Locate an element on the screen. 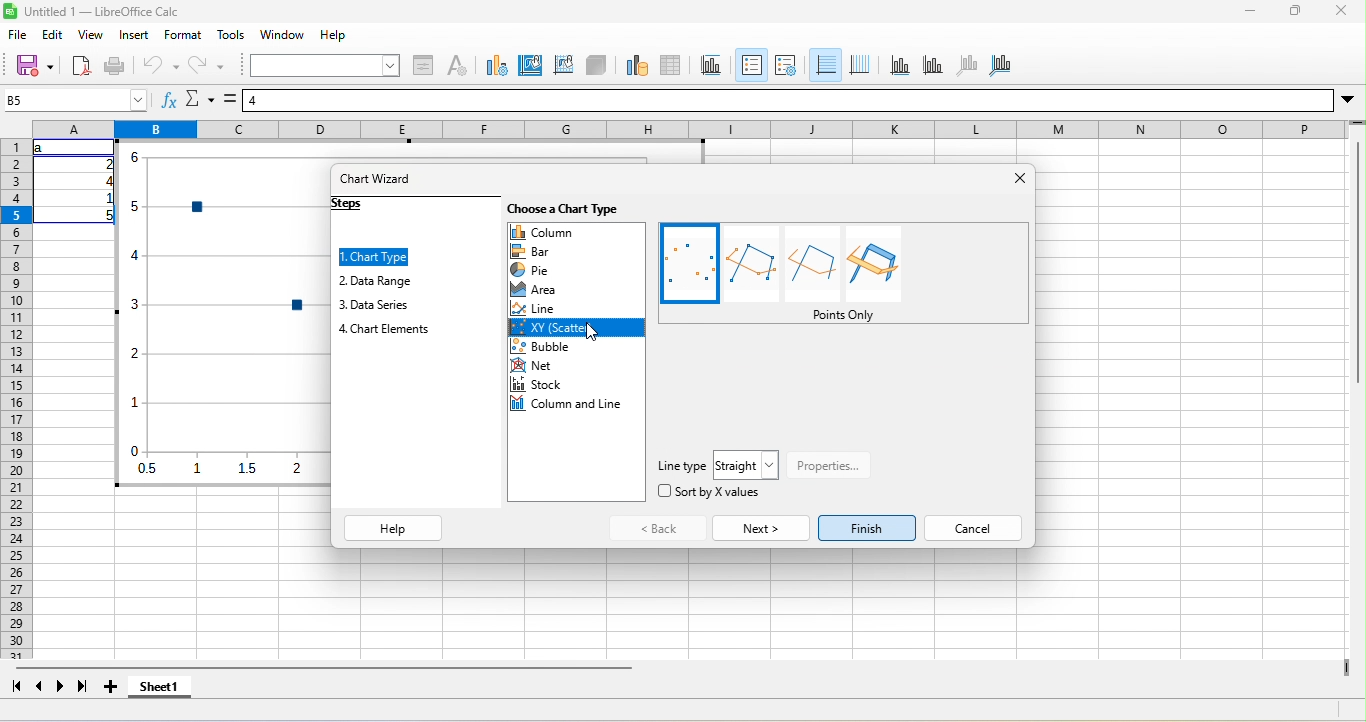 Image resolution: width=1366 pixels, height=722 pixels. chart area is located at coordinates (530, 67).